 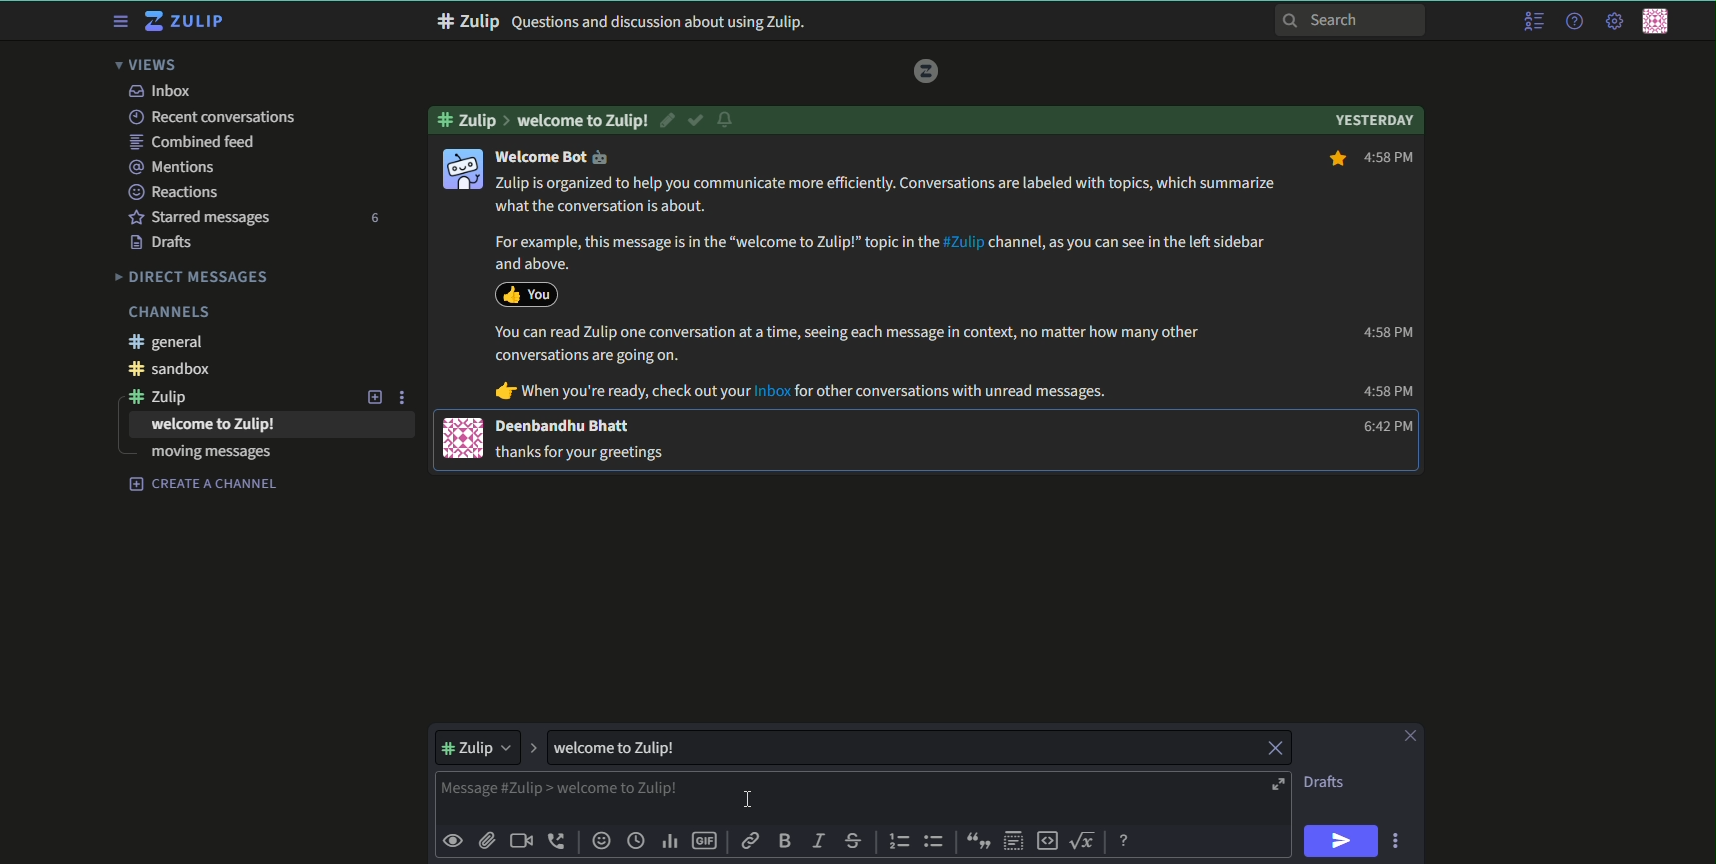 What do you see at coordinates (464, 168) in the screenshot?
I see `icon` at bounding box center [464, 168].